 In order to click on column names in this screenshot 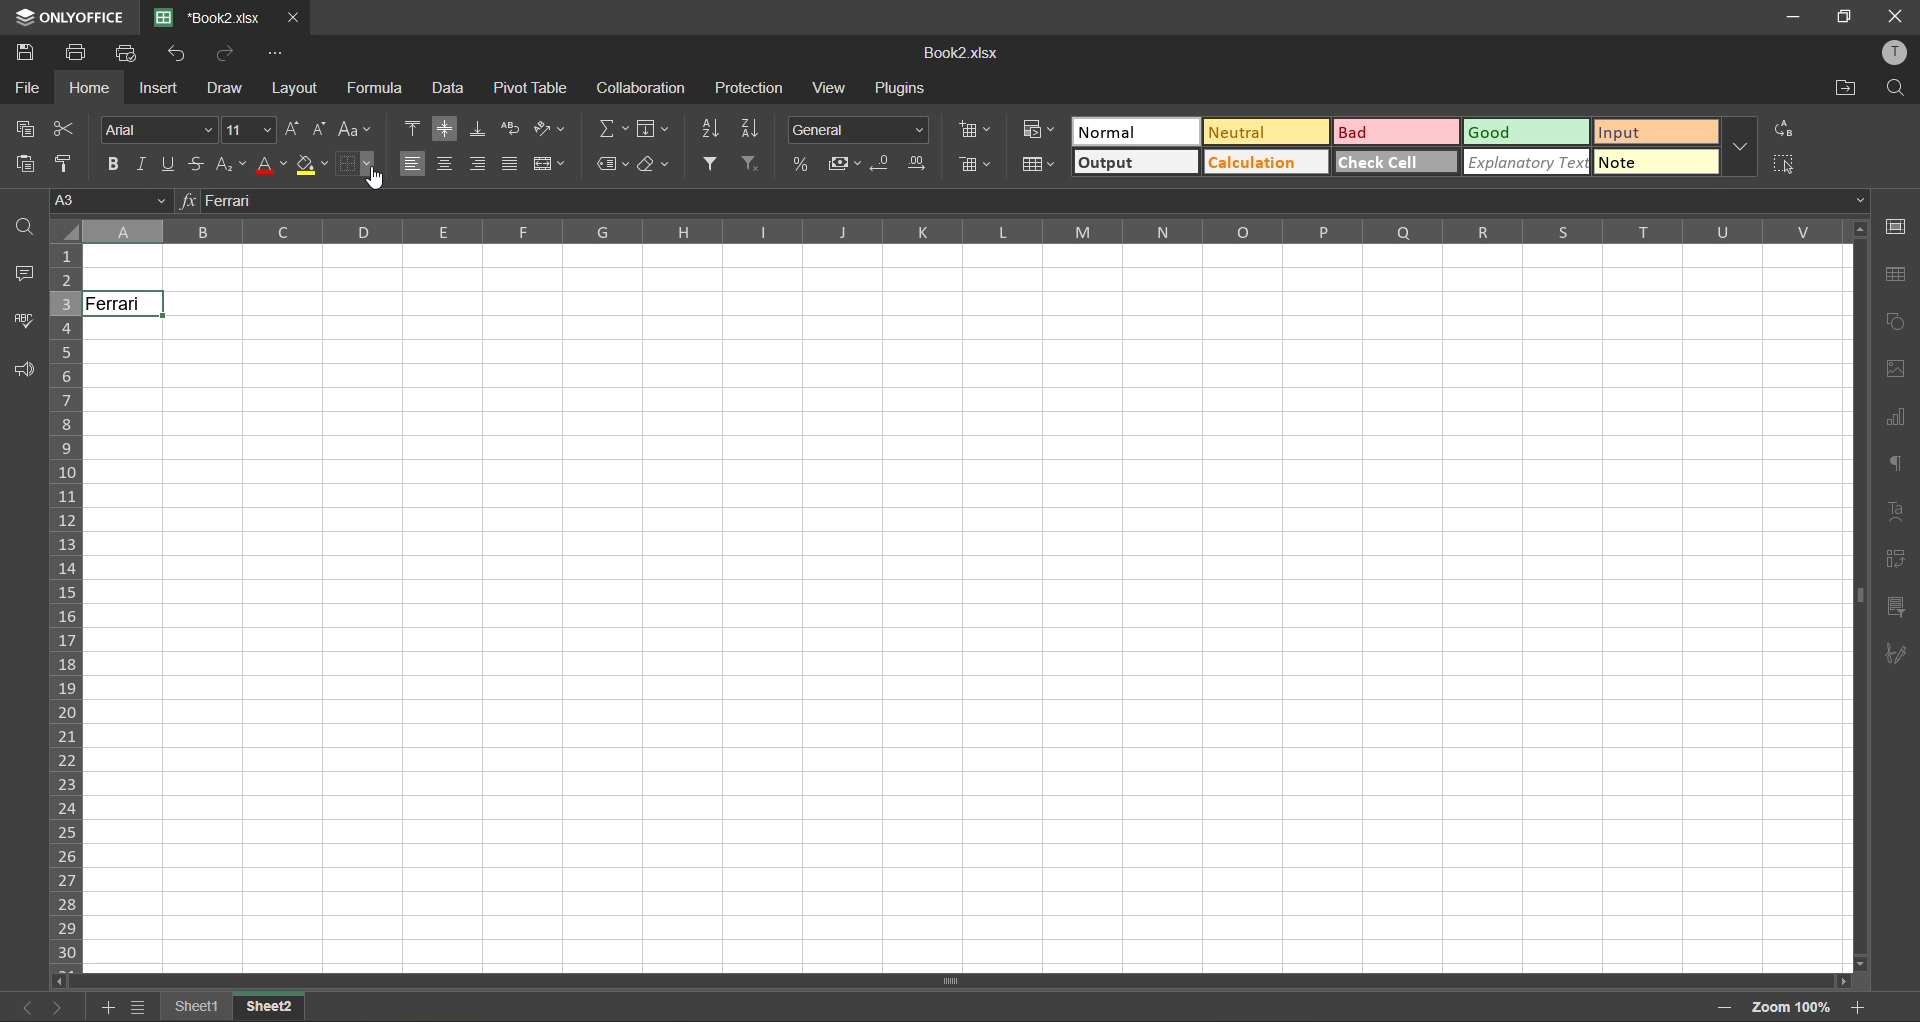, I will do `click(959, 232)`.